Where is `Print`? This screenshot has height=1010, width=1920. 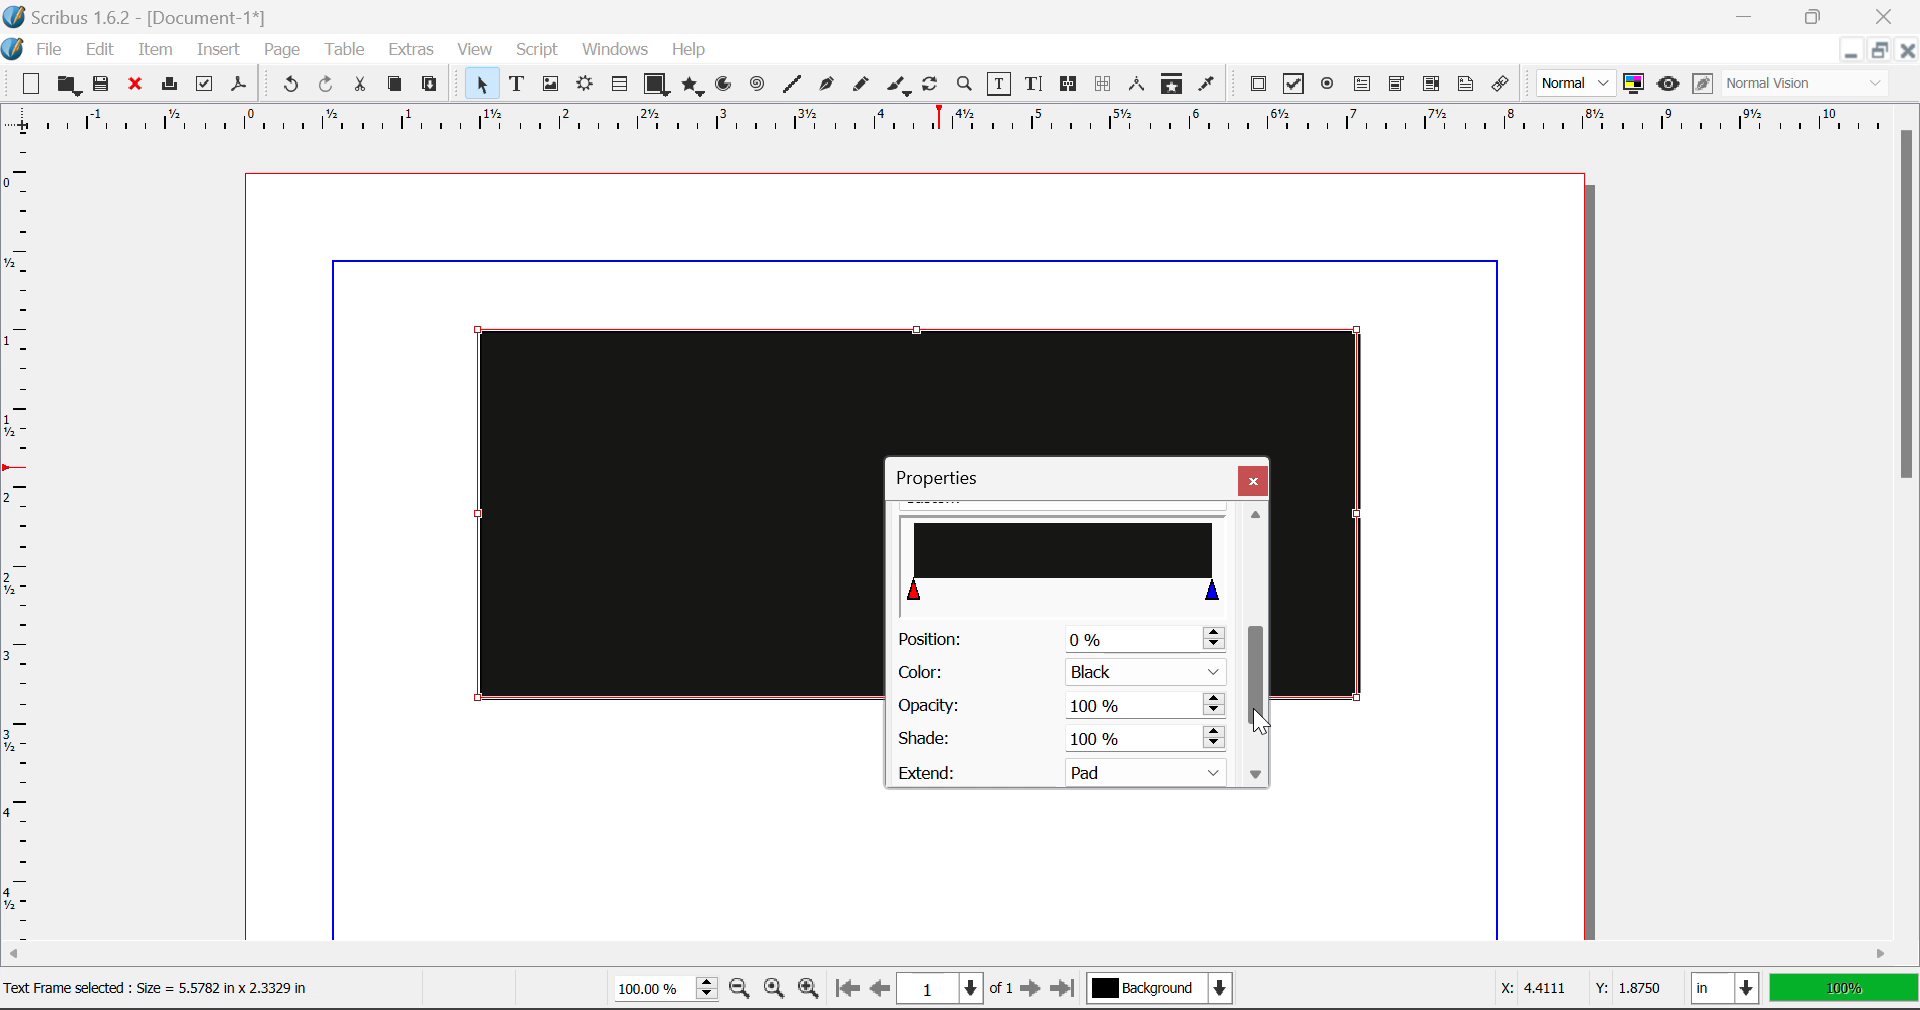 Print is located at coordinates (168, 84).